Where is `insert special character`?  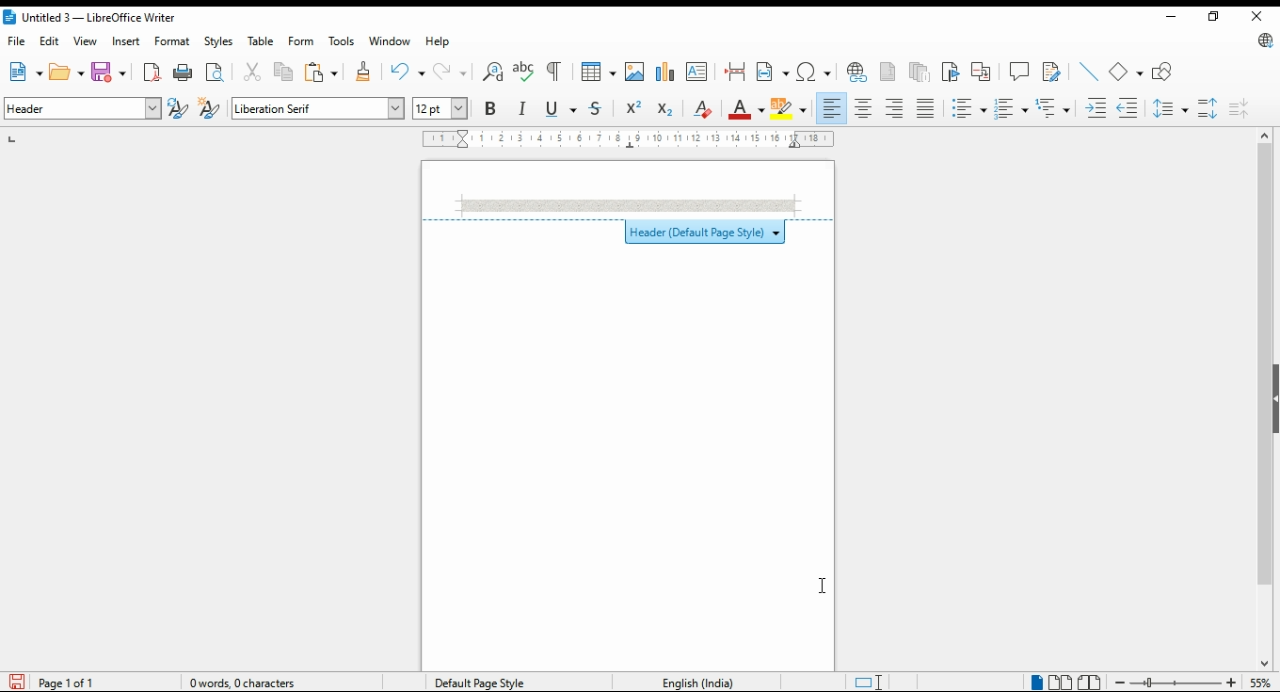
insert special character is located at coordinates (813, 72).